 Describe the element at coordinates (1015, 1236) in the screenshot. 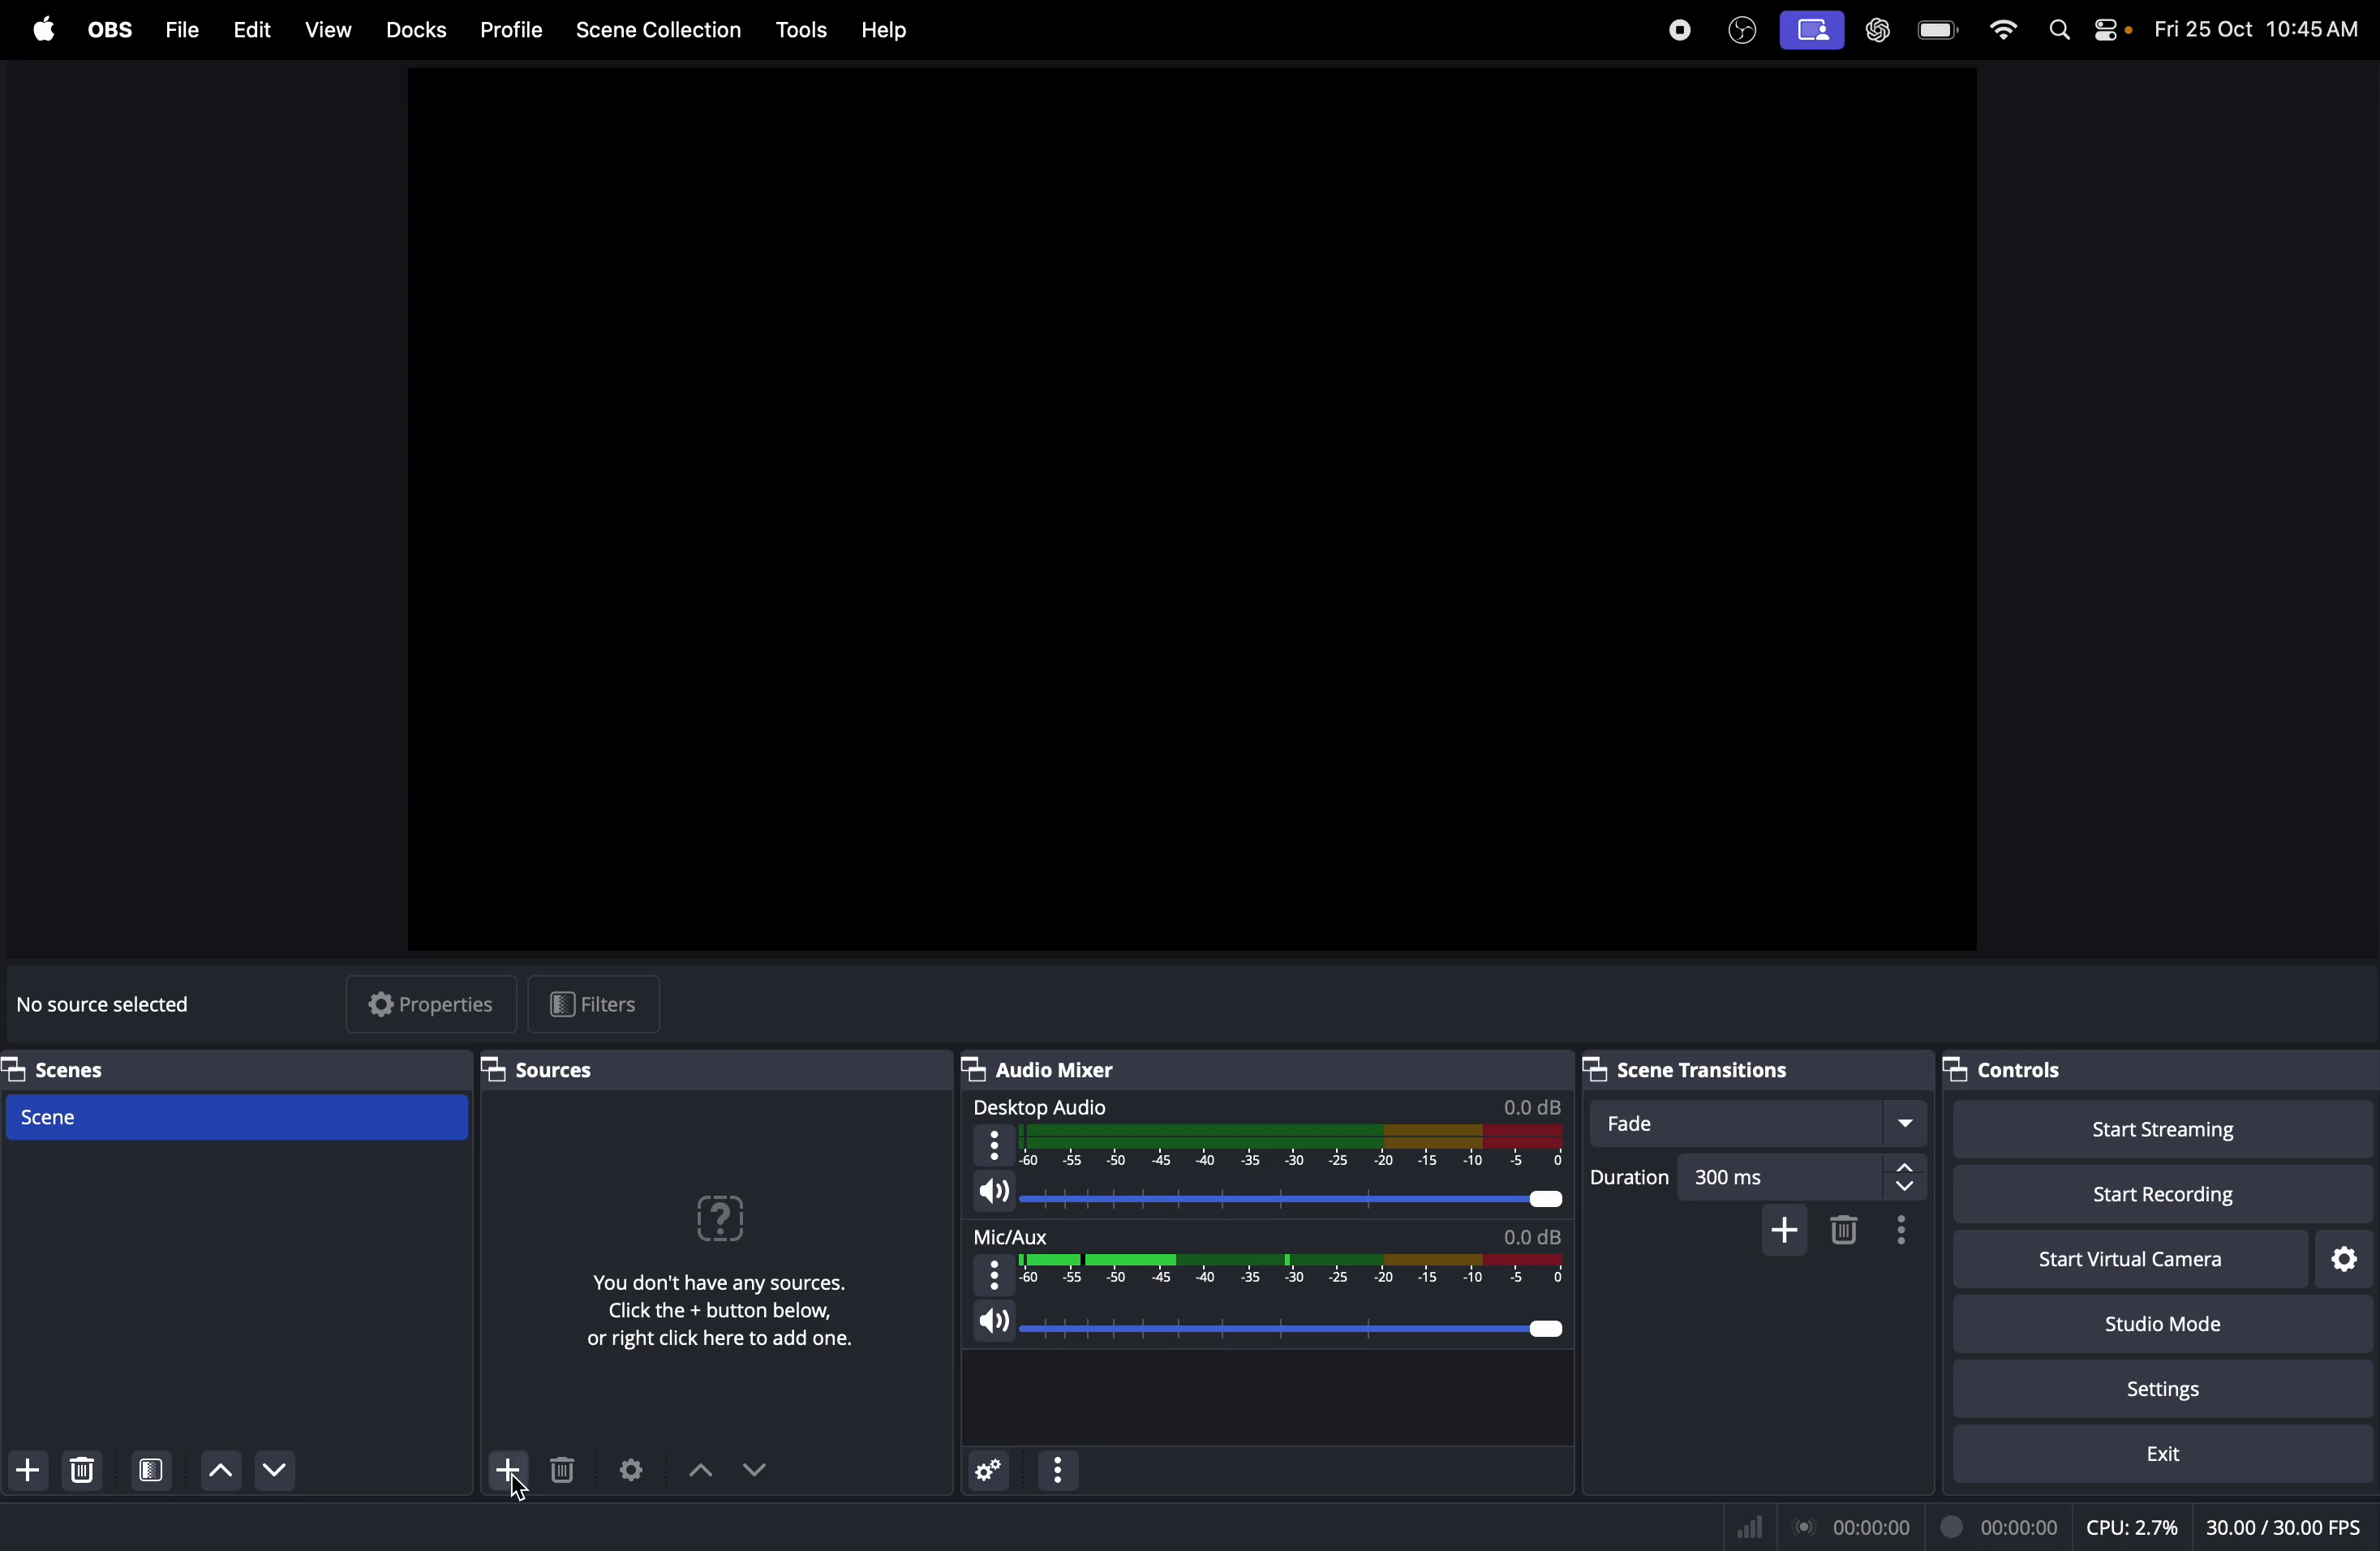

I see `mic aux` at that location.